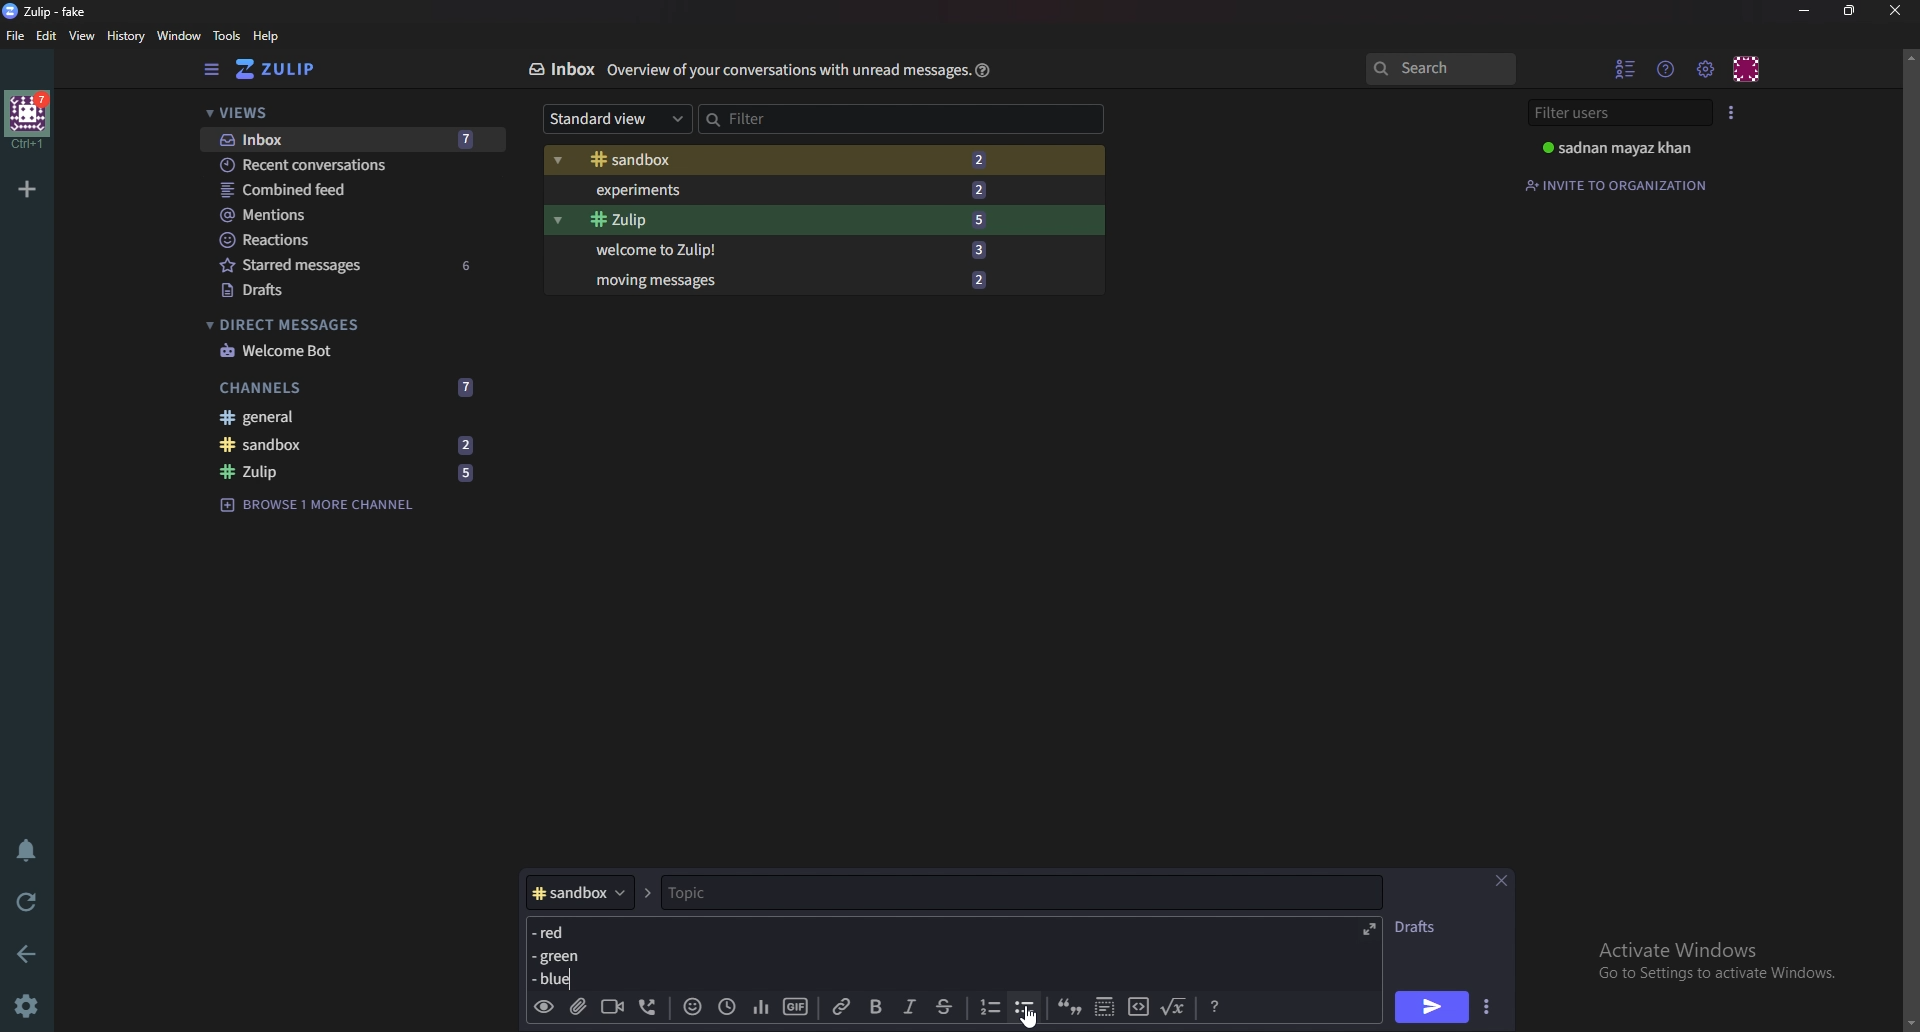 This screenshot has height=1032, width=1920. What do you see at coordinates (577, 1006) in the screenshot?
I see `add file` at bounding box center [577, 1006].